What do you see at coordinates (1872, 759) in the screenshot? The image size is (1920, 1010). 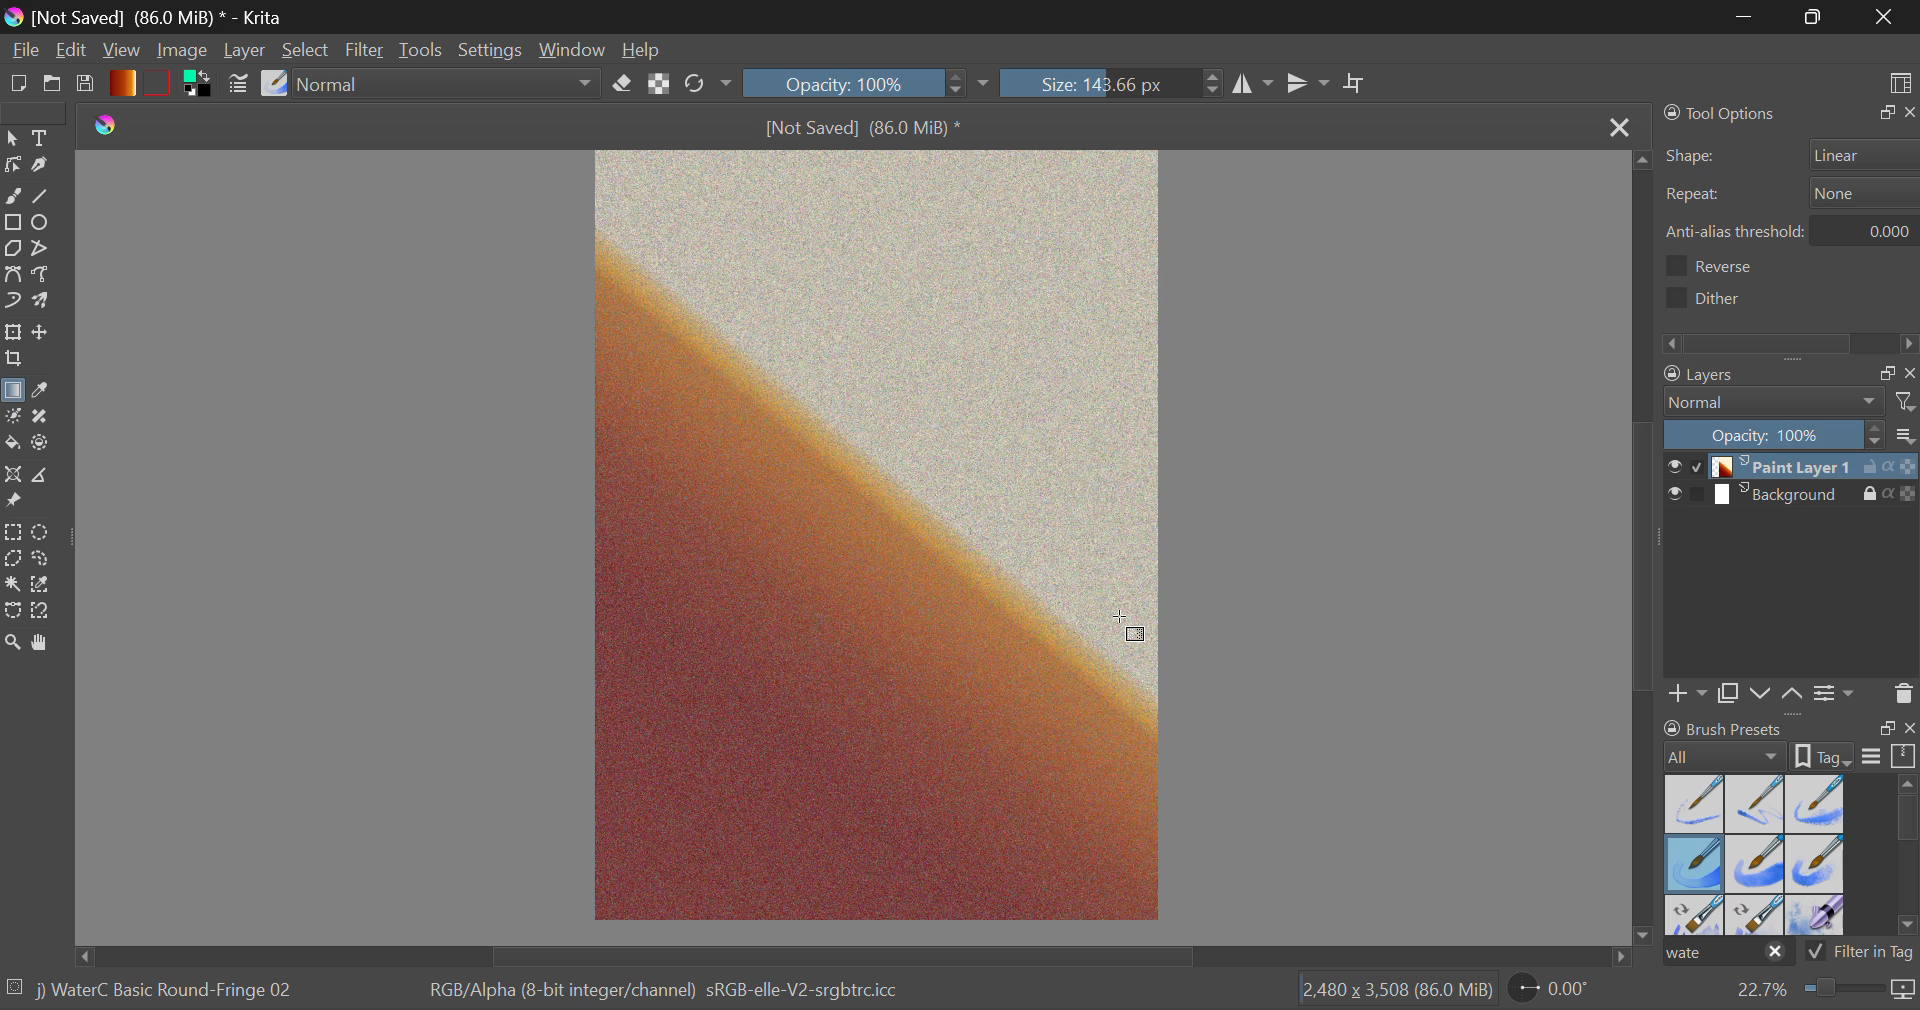 I see `menu` at bounding box center [1872, 759].